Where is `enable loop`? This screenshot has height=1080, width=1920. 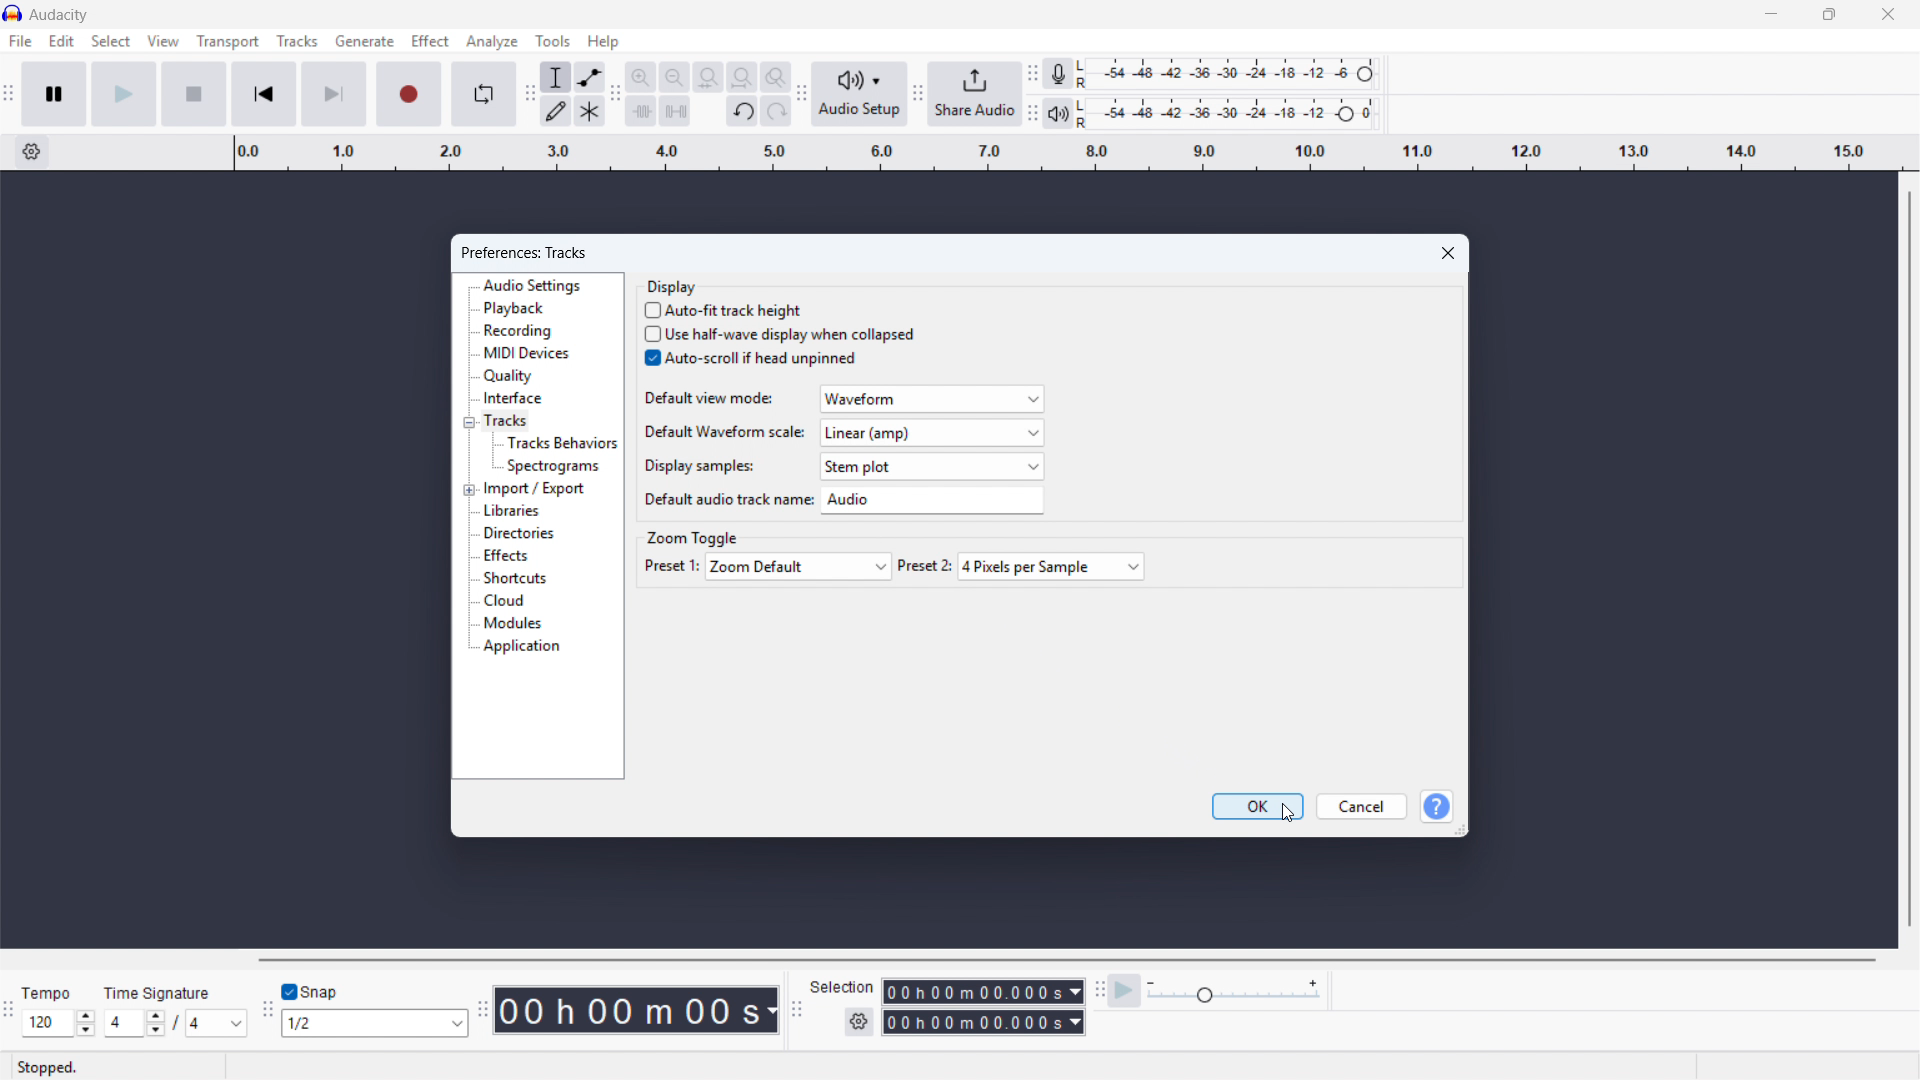 enable loop is located at coordinates (483, 95).